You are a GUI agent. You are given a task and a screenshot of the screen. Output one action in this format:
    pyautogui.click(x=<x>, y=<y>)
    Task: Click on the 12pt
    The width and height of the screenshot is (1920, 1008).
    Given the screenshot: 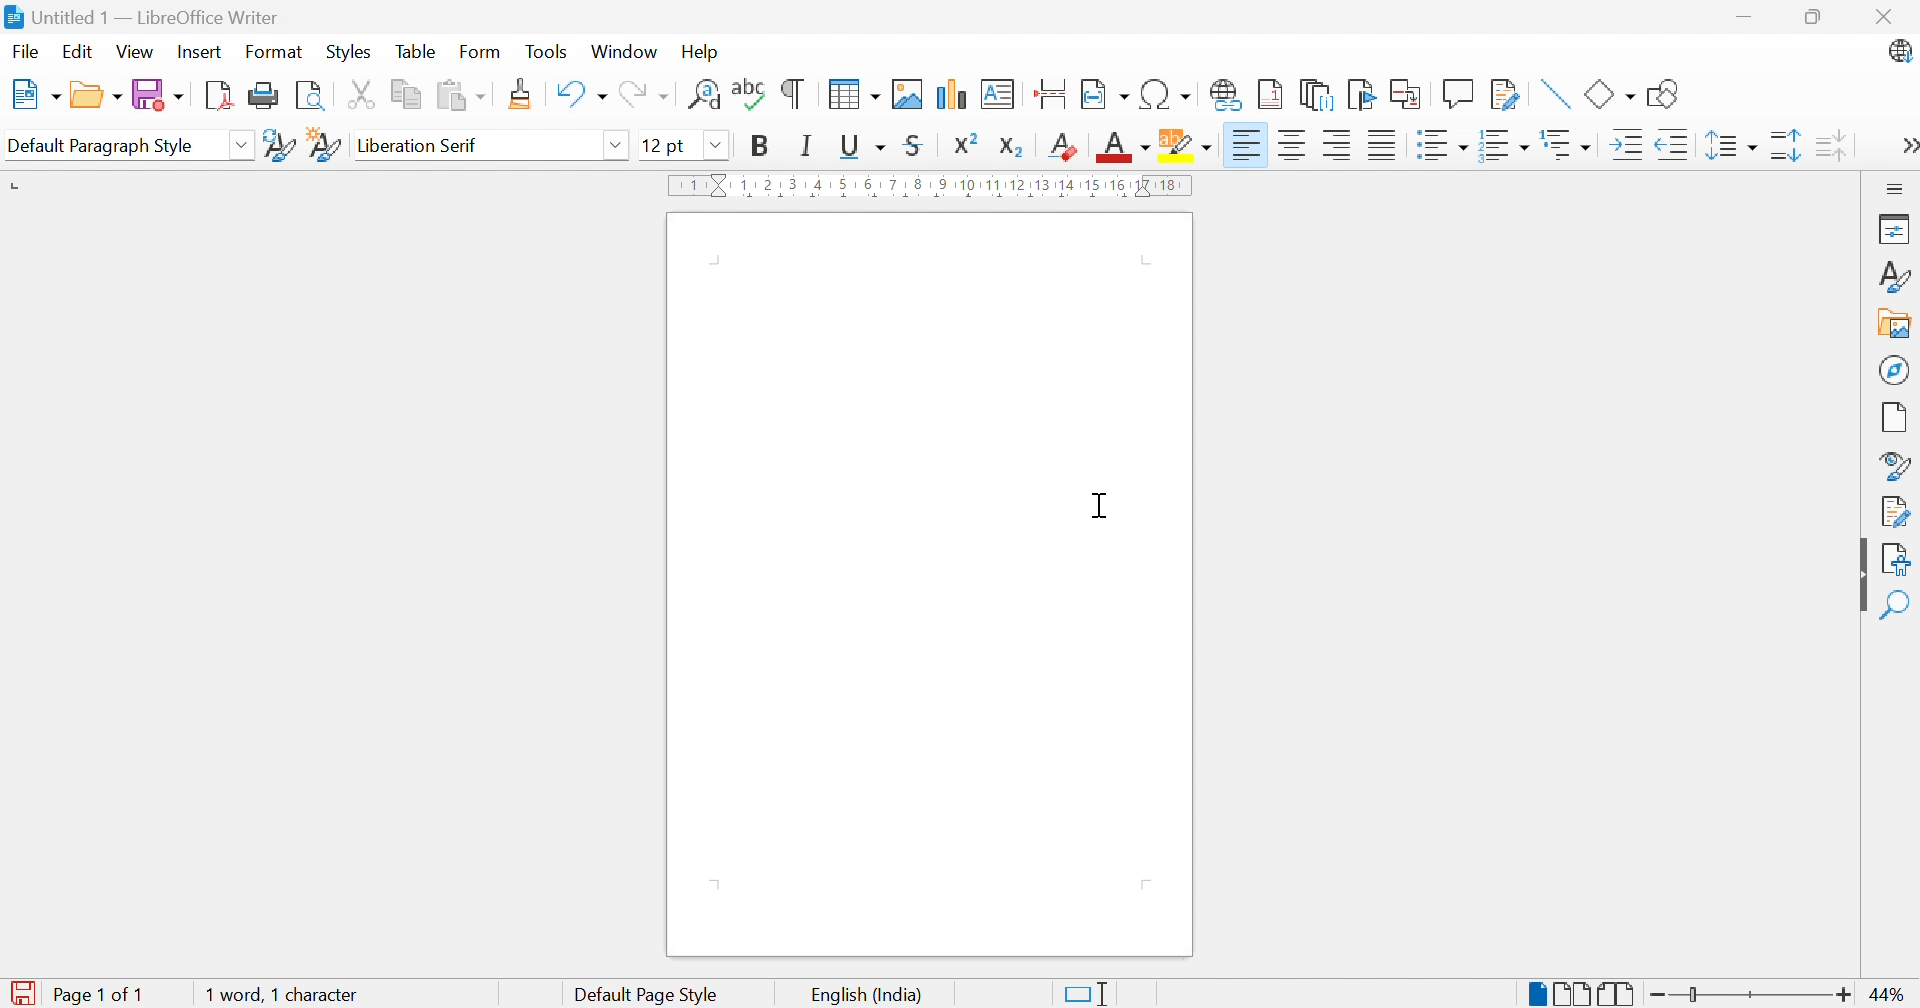 What is the action you would take?
    pyautogui.click(x=661, y=145)
    